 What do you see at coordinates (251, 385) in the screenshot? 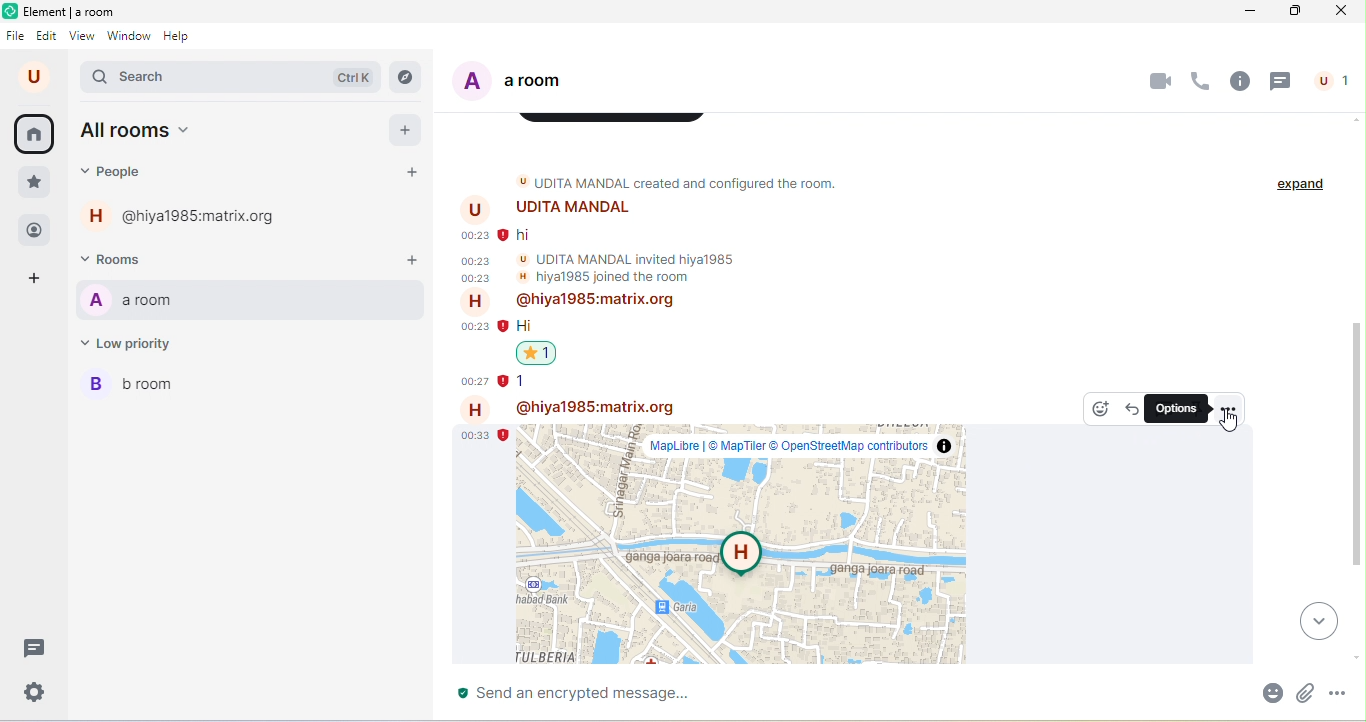
I see `b room` at bounding box center [251, 385].